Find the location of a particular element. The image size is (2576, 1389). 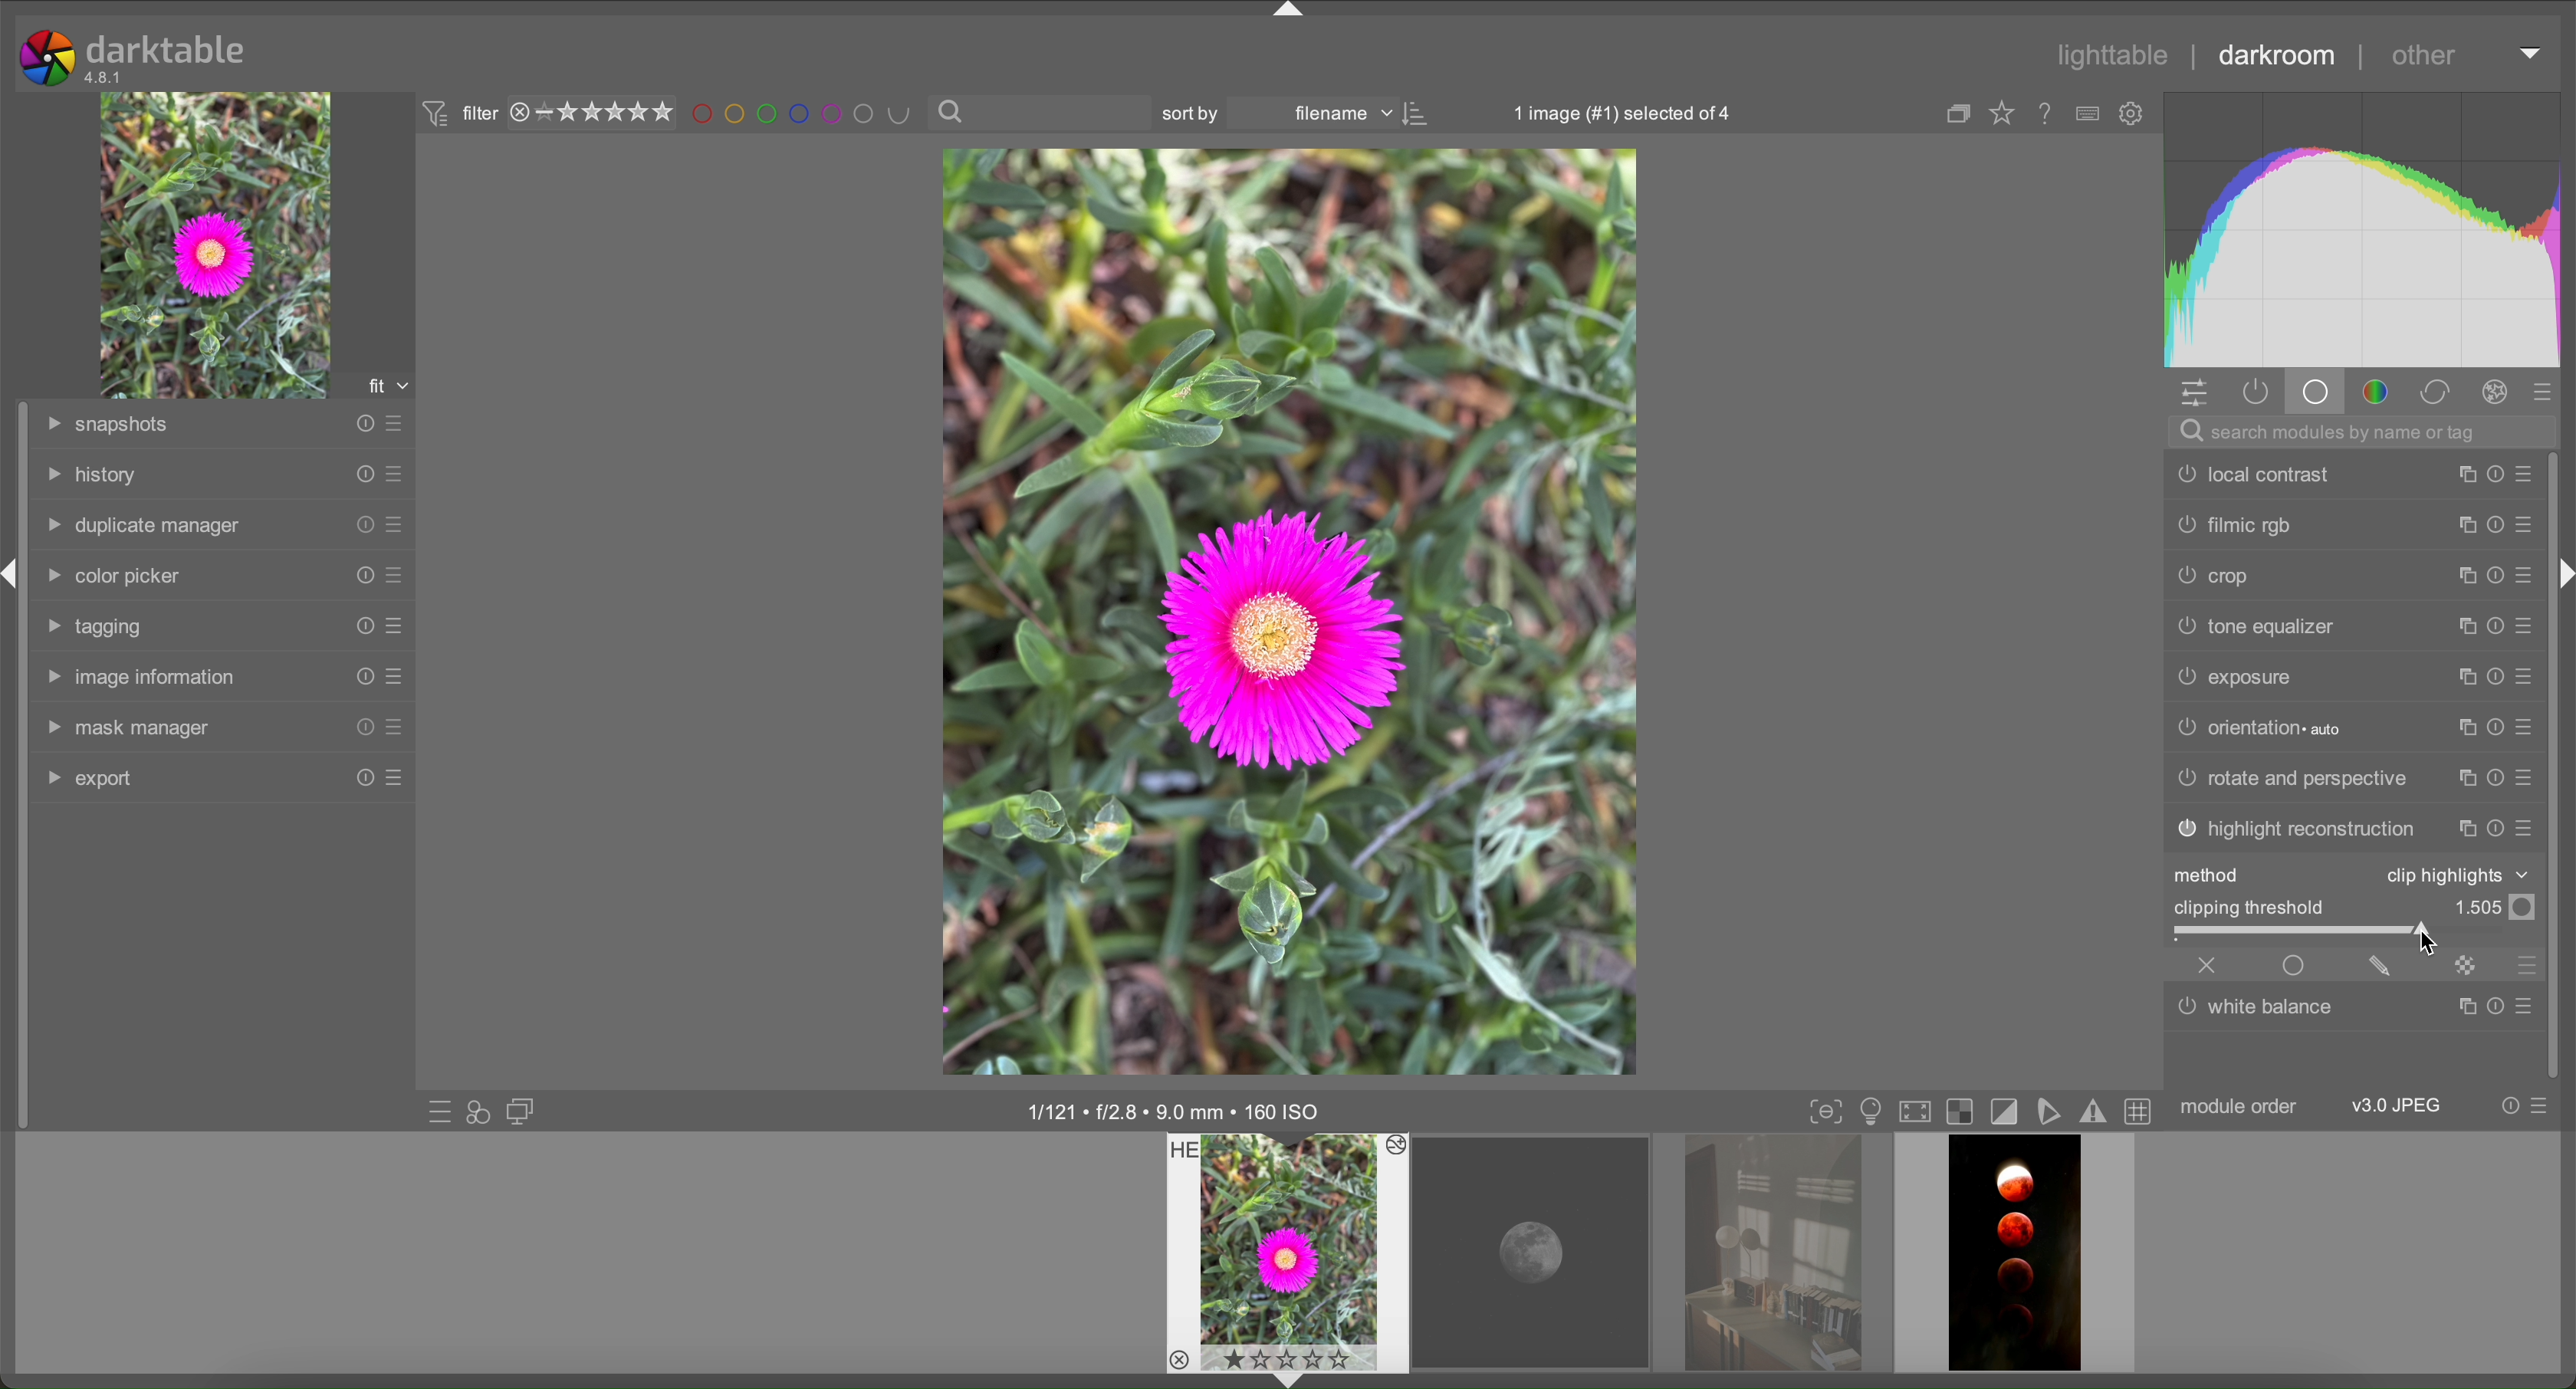

reset presets is located at coordinates (2491, 527).